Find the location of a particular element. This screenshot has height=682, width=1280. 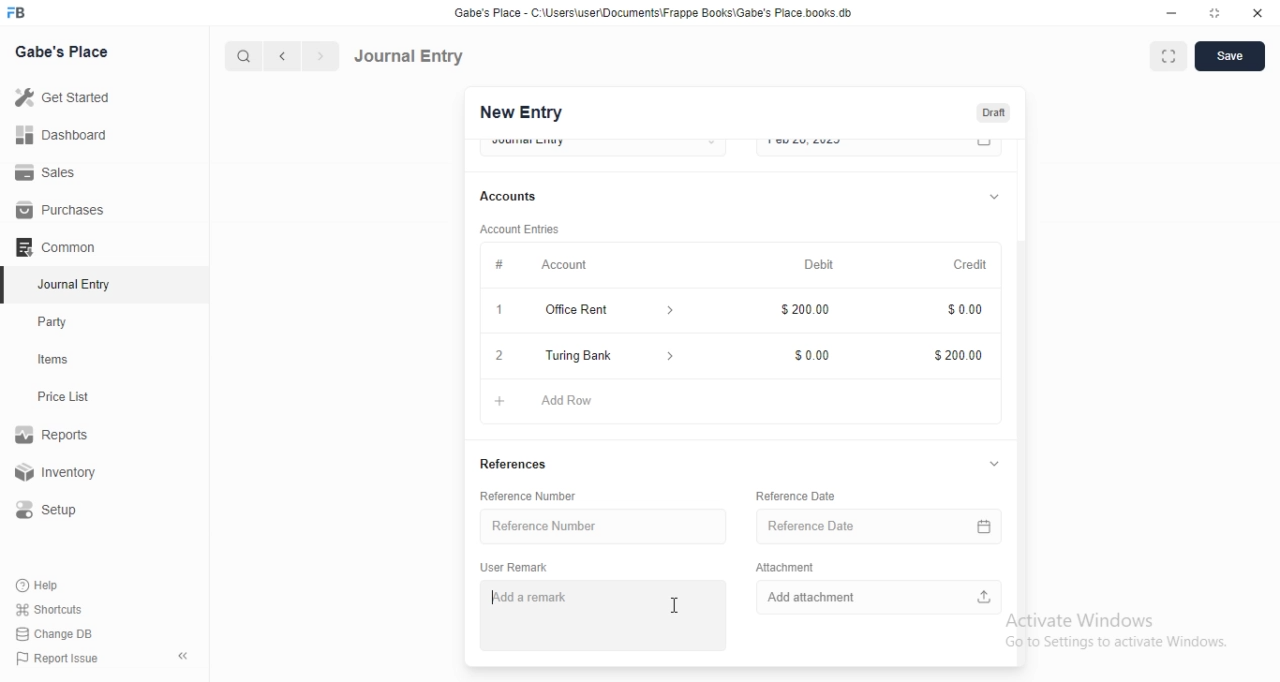

‘Attachment is located at coordinates (801, 567).